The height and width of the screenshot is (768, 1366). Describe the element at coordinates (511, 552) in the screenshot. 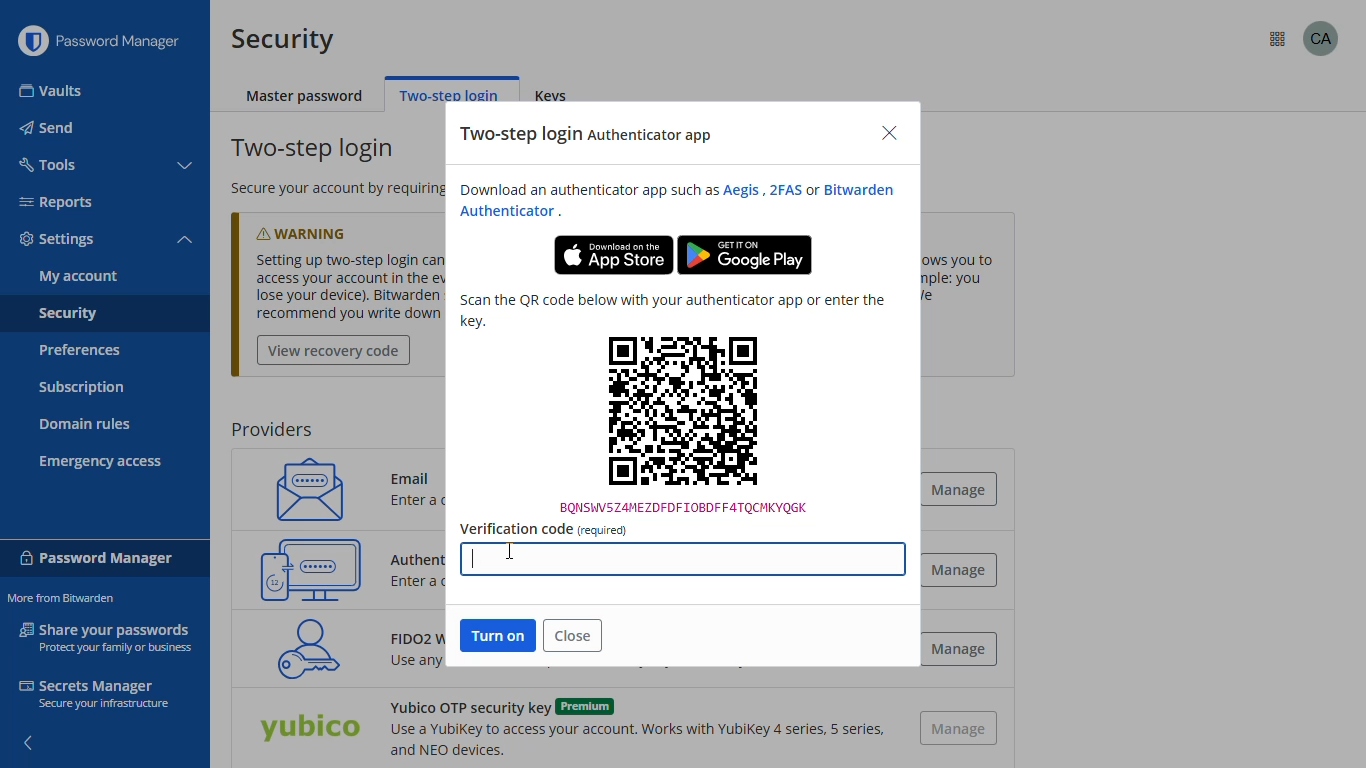

I see `cursor` at that location.